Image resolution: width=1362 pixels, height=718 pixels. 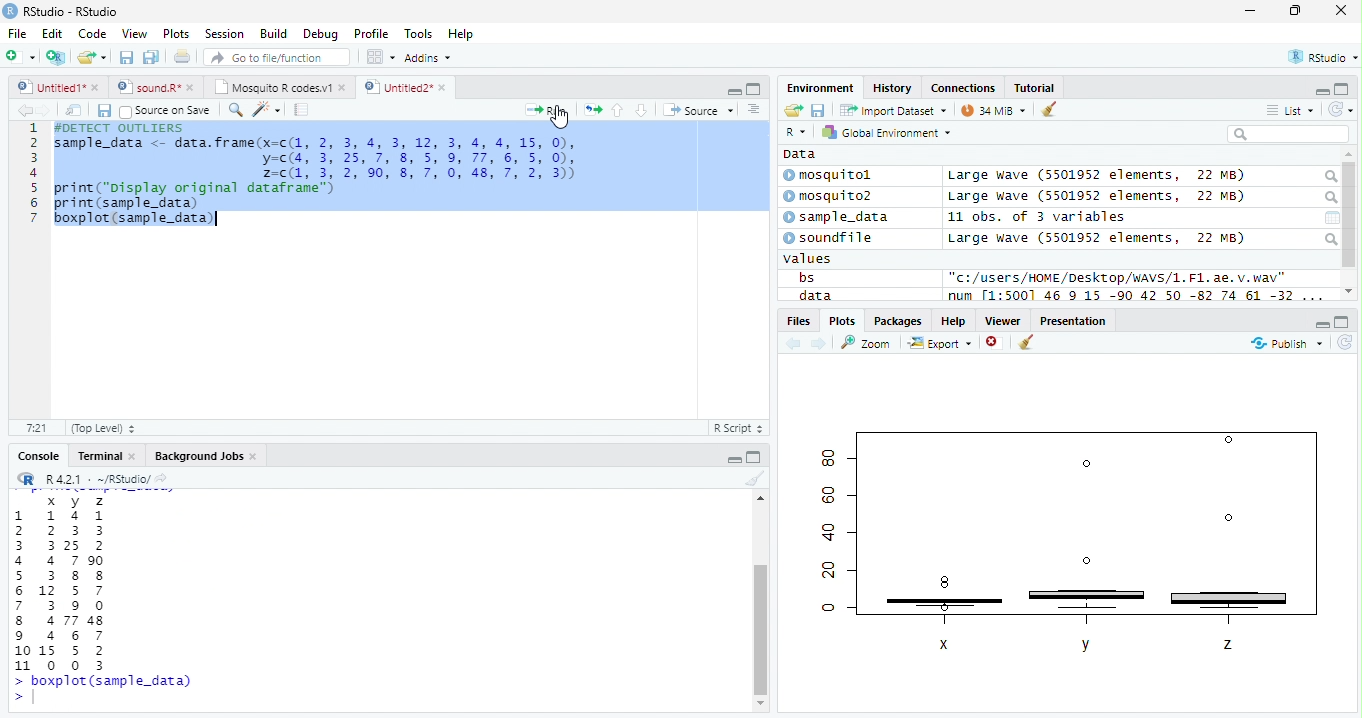 I want to click on Global Environment, so click(x=884, y=131).